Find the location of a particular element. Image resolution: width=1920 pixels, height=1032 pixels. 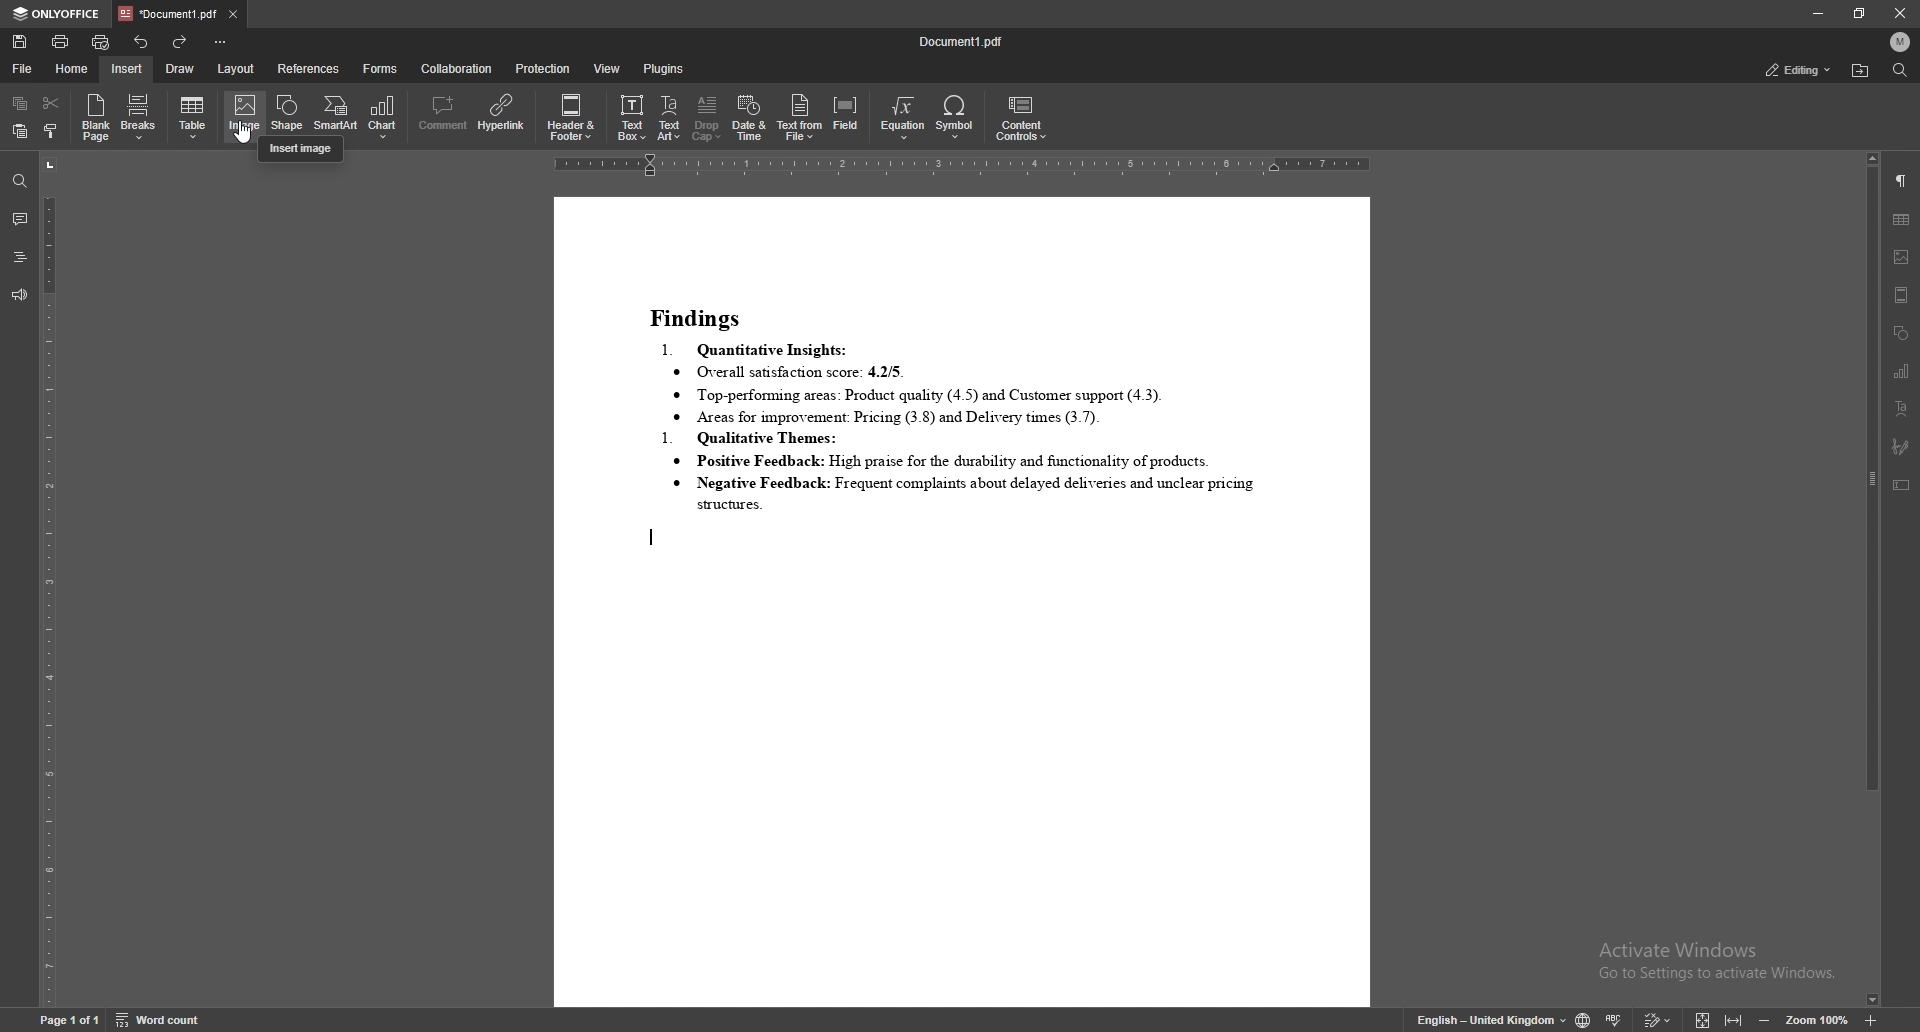

smart art is located at coordinates (336, 112).